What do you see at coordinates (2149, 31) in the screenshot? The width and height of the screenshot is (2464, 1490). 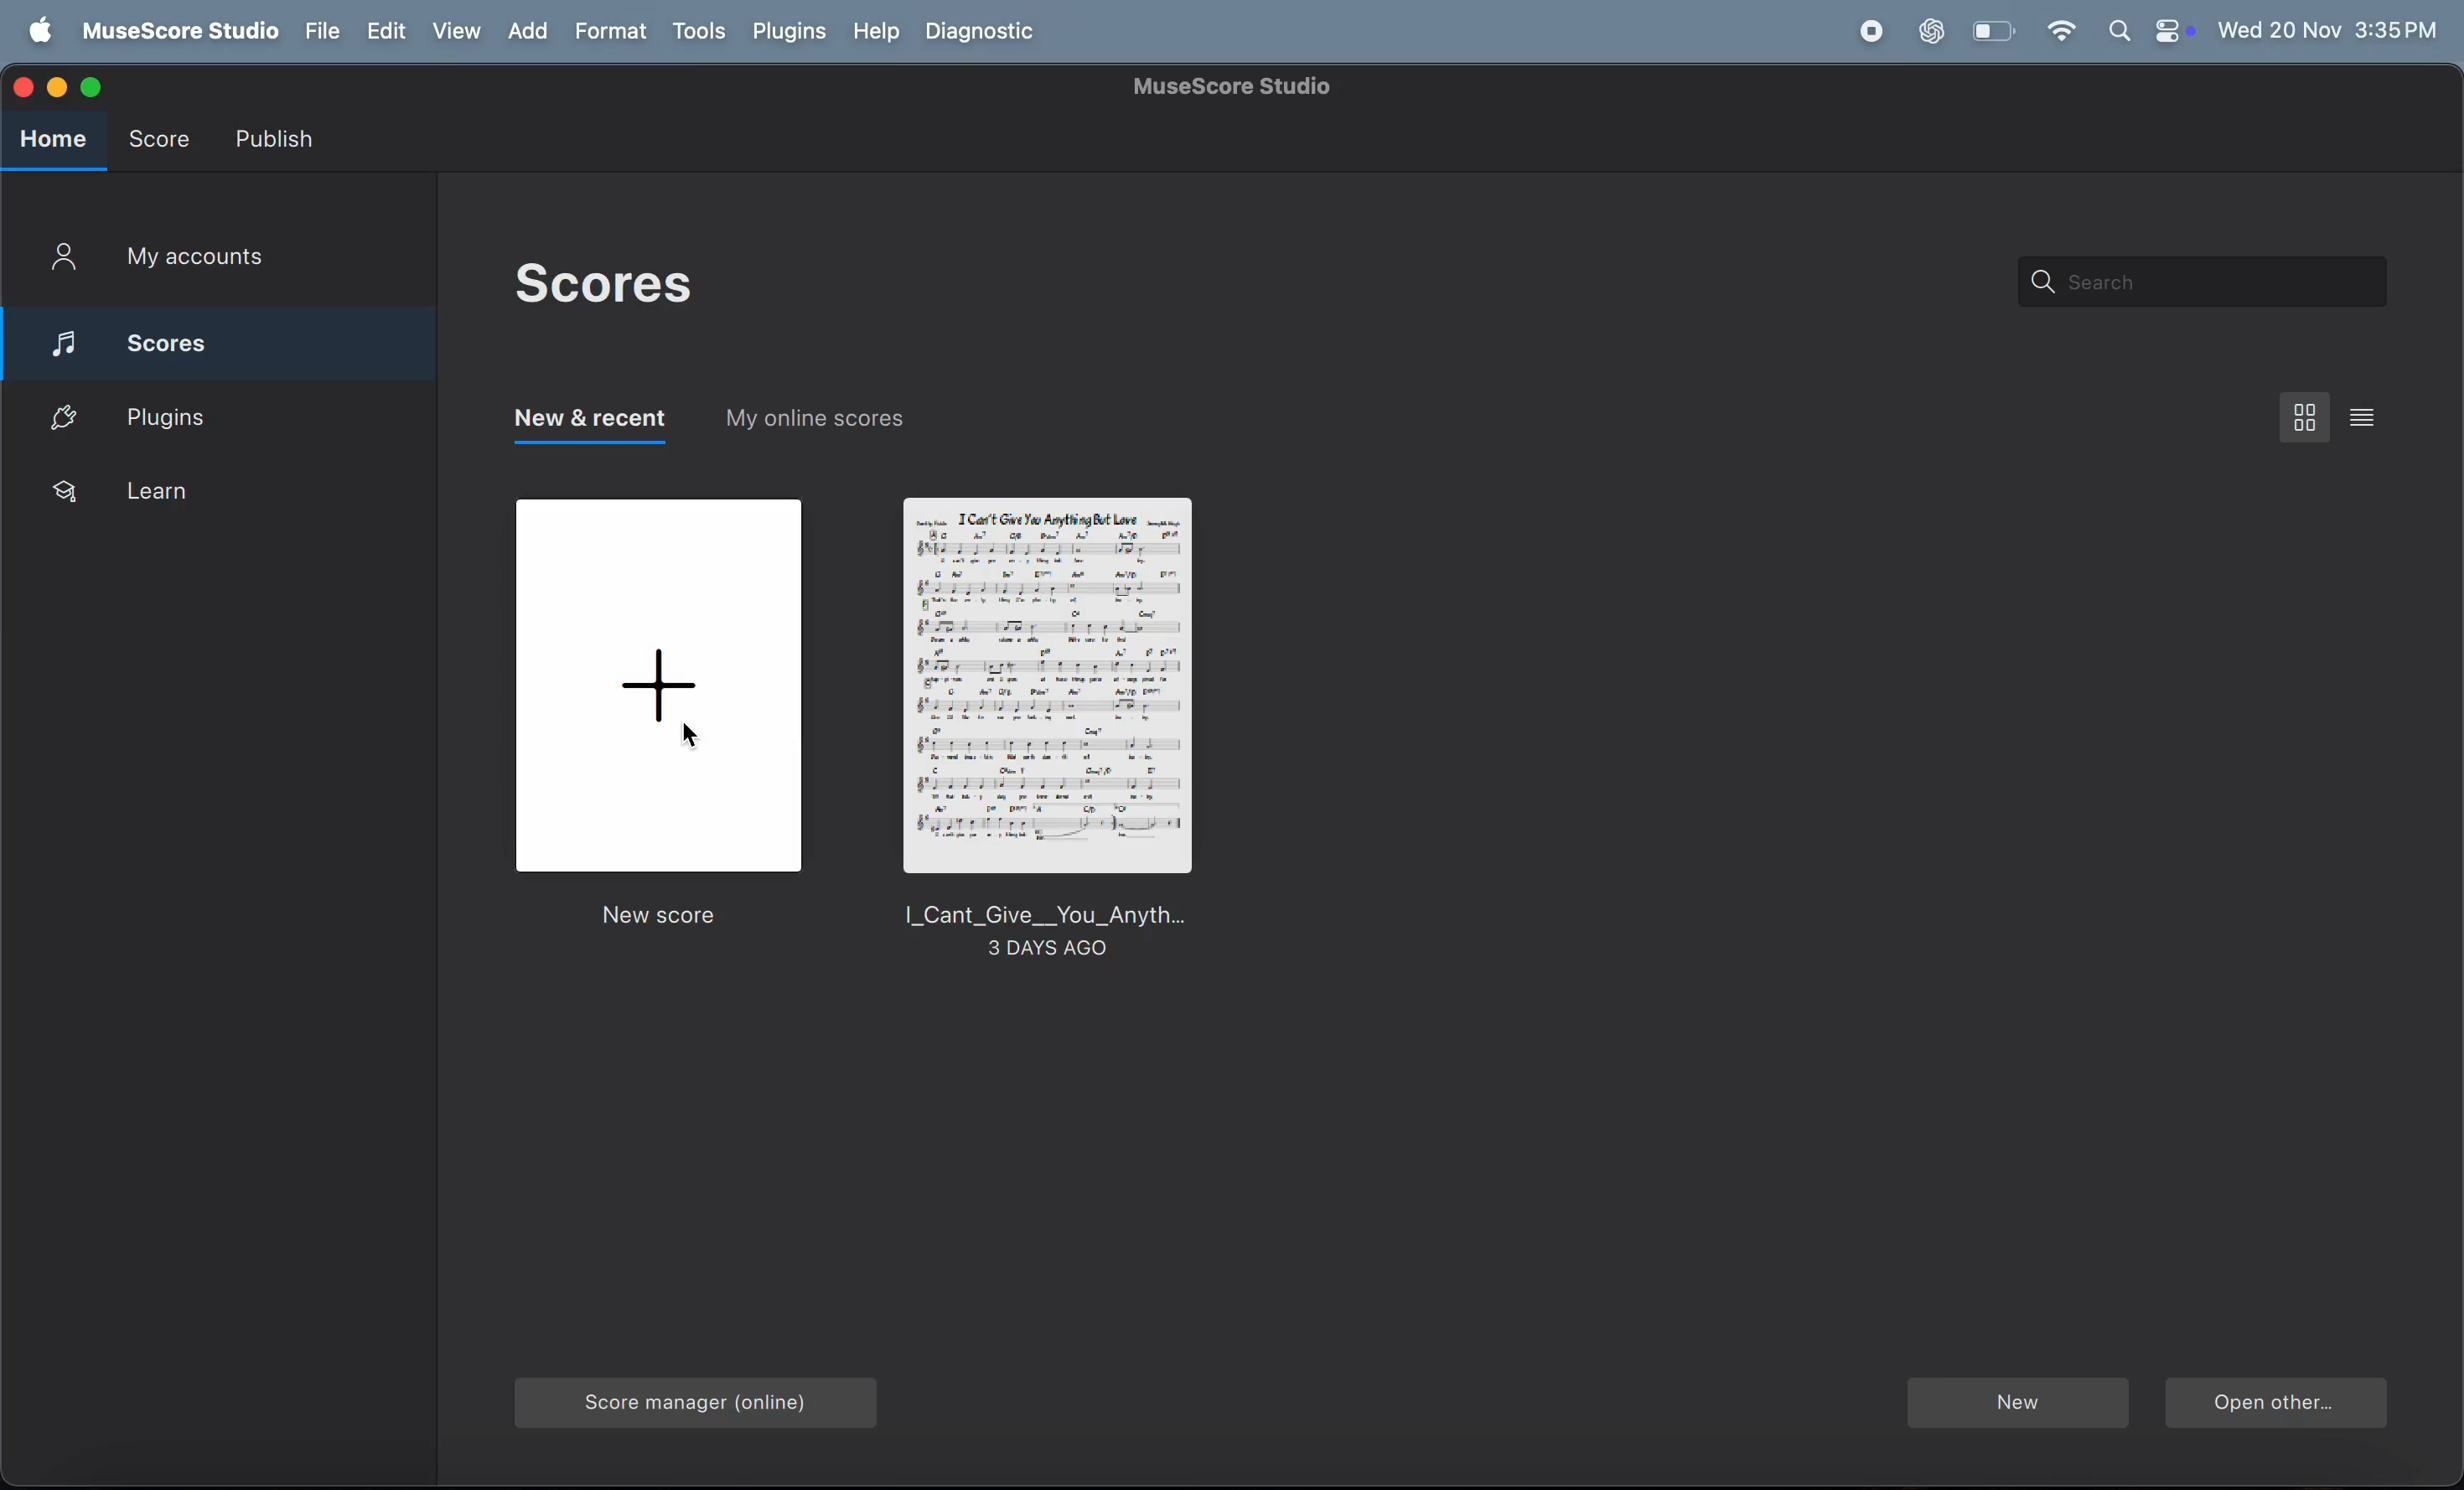 I see `apple widgets` at bounding box center [2149, 31].